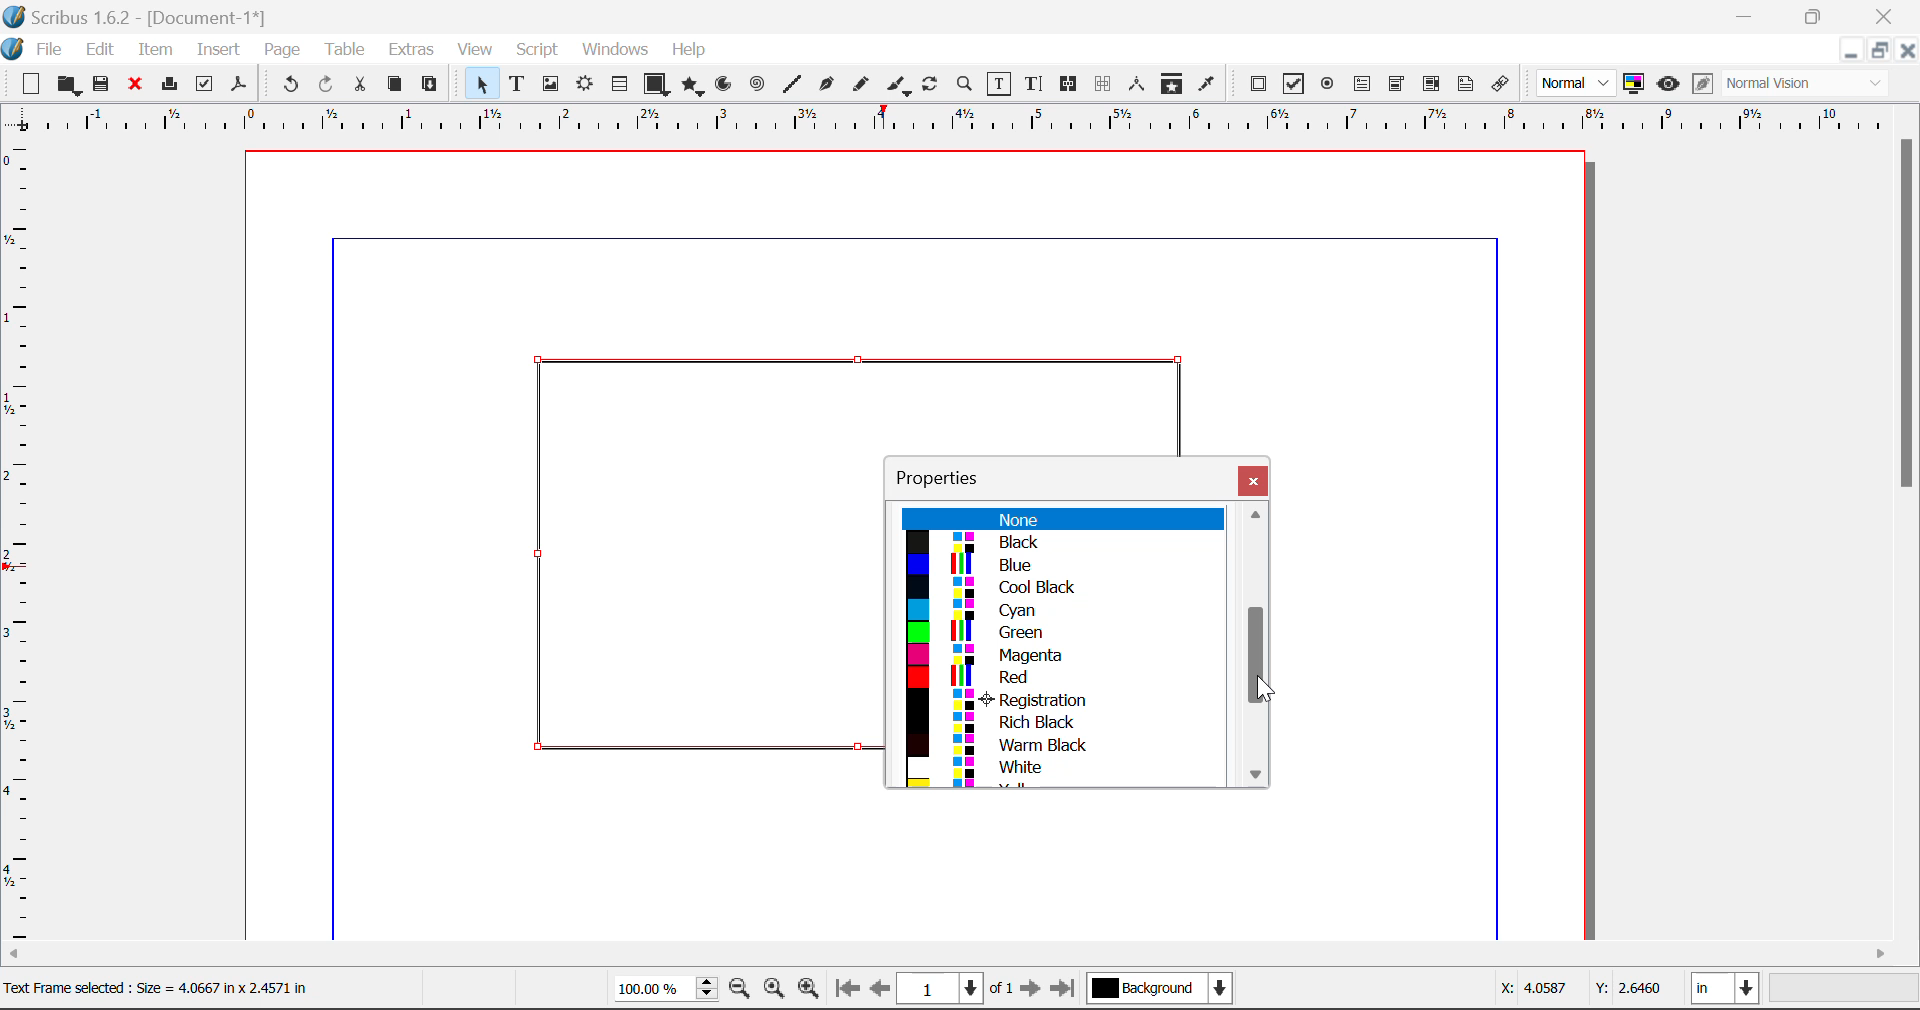  I want to click on Shapes, so click(656, 83).